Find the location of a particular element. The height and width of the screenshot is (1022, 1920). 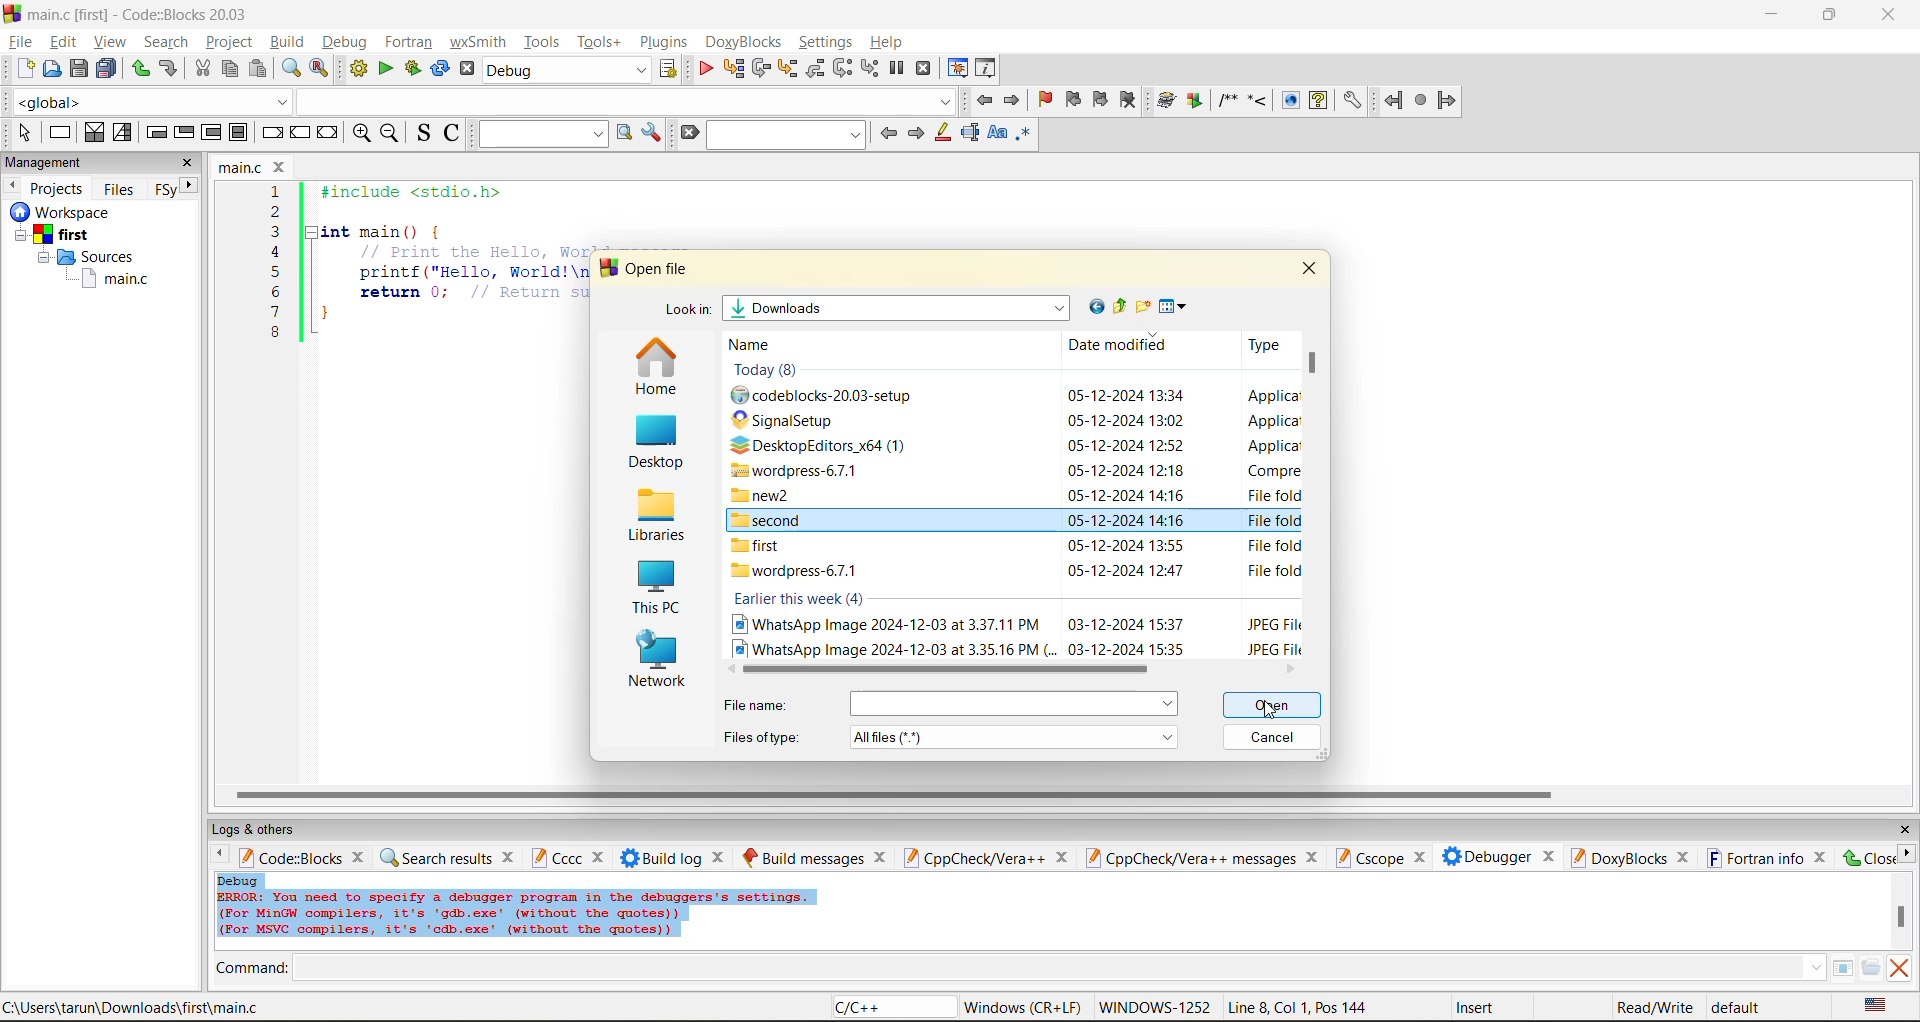

dropdown is located at coordinates (624, 101).